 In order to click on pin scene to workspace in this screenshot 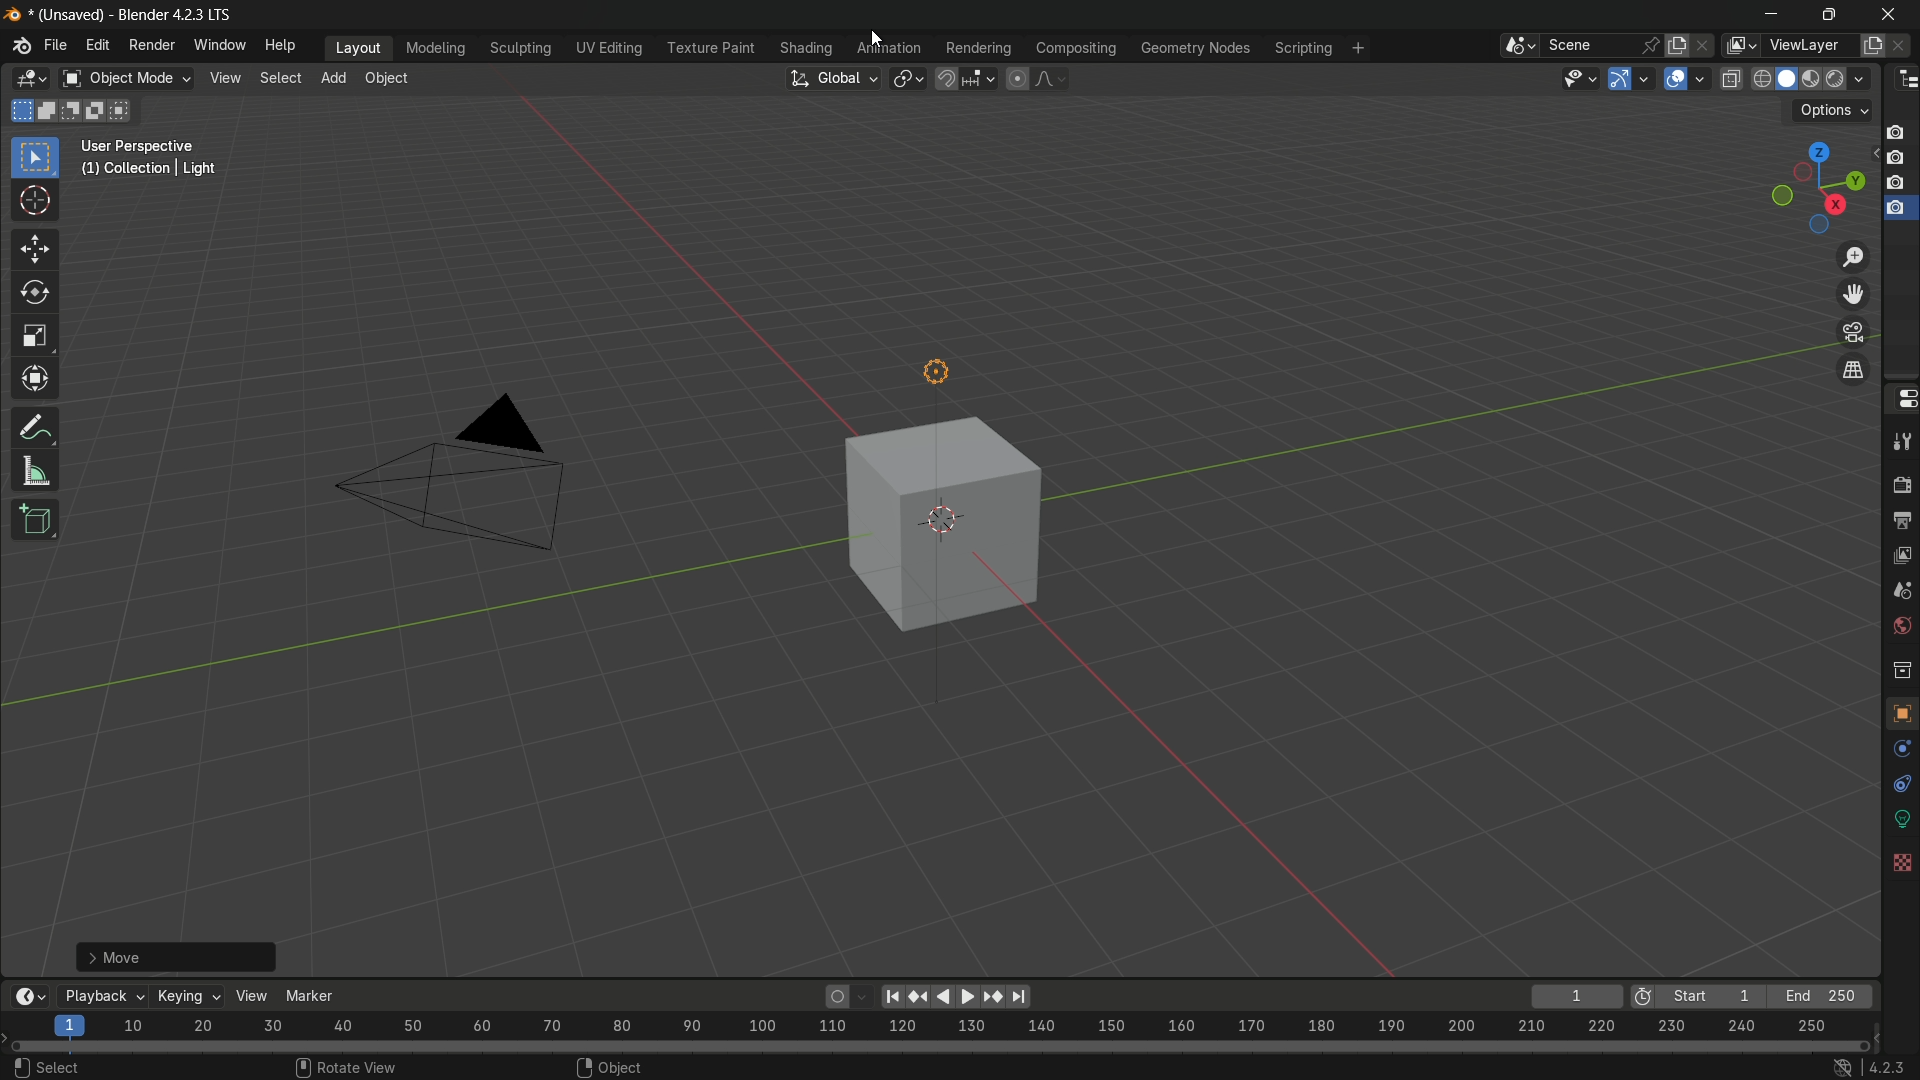, I will do `click(1652, 45)`.